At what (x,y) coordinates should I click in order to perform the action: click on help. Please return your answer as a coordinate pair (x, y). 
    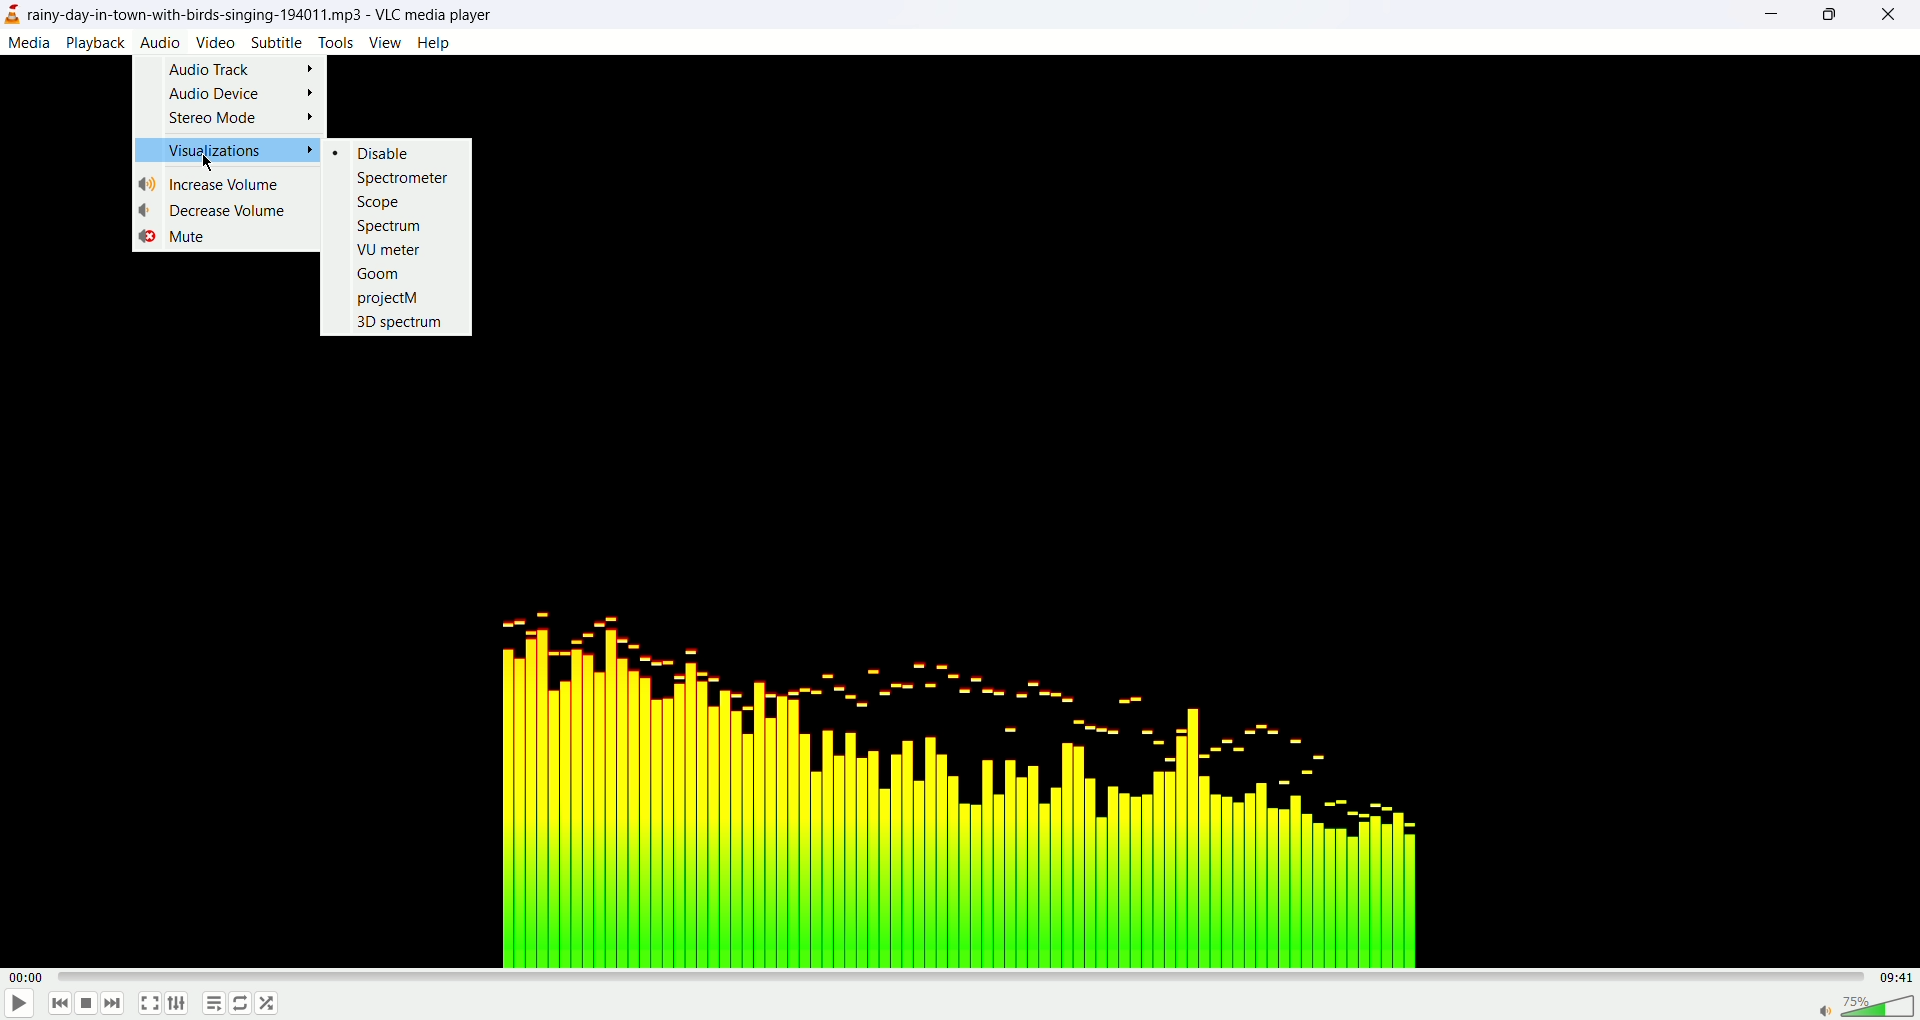
    Looking at the image, I should click on (435, 43).